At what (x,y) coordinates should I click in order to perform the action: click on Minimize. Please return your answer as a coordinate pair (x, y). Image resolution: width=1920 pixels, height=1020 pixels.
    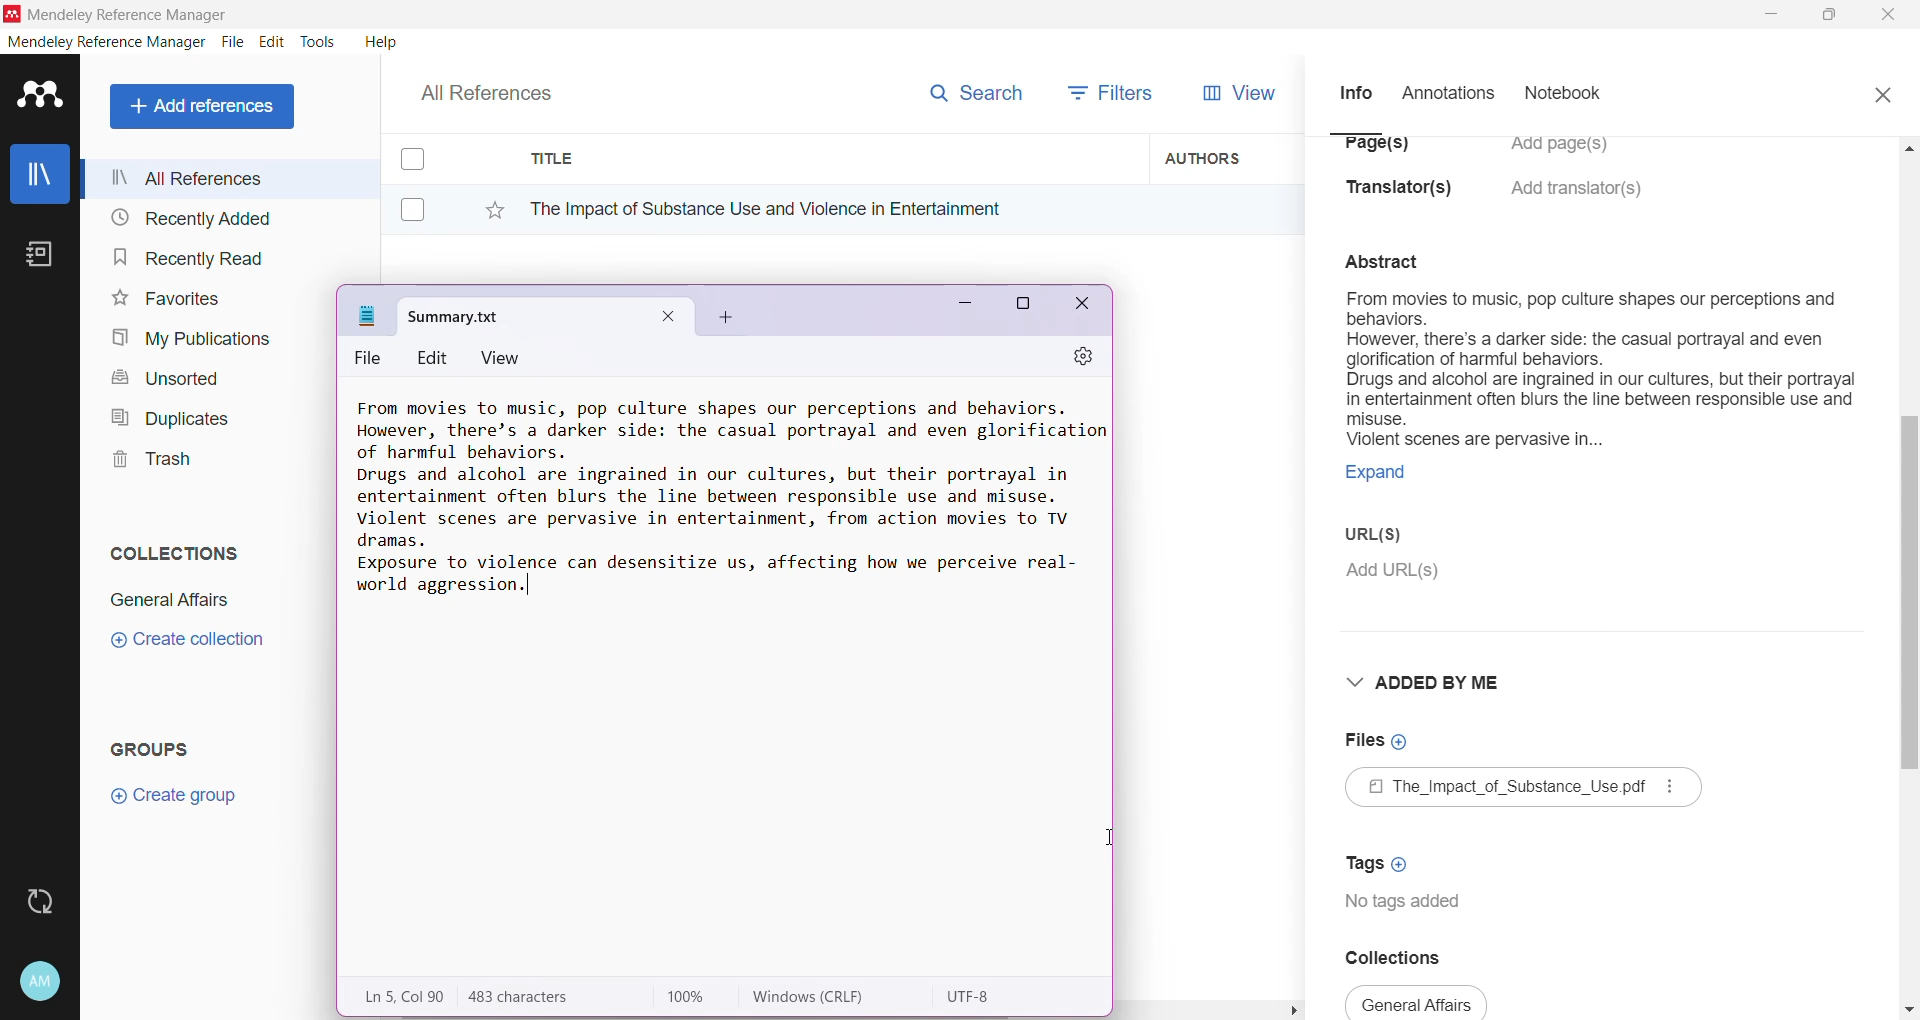
    Looking at the image, I should click on (1771, 15).